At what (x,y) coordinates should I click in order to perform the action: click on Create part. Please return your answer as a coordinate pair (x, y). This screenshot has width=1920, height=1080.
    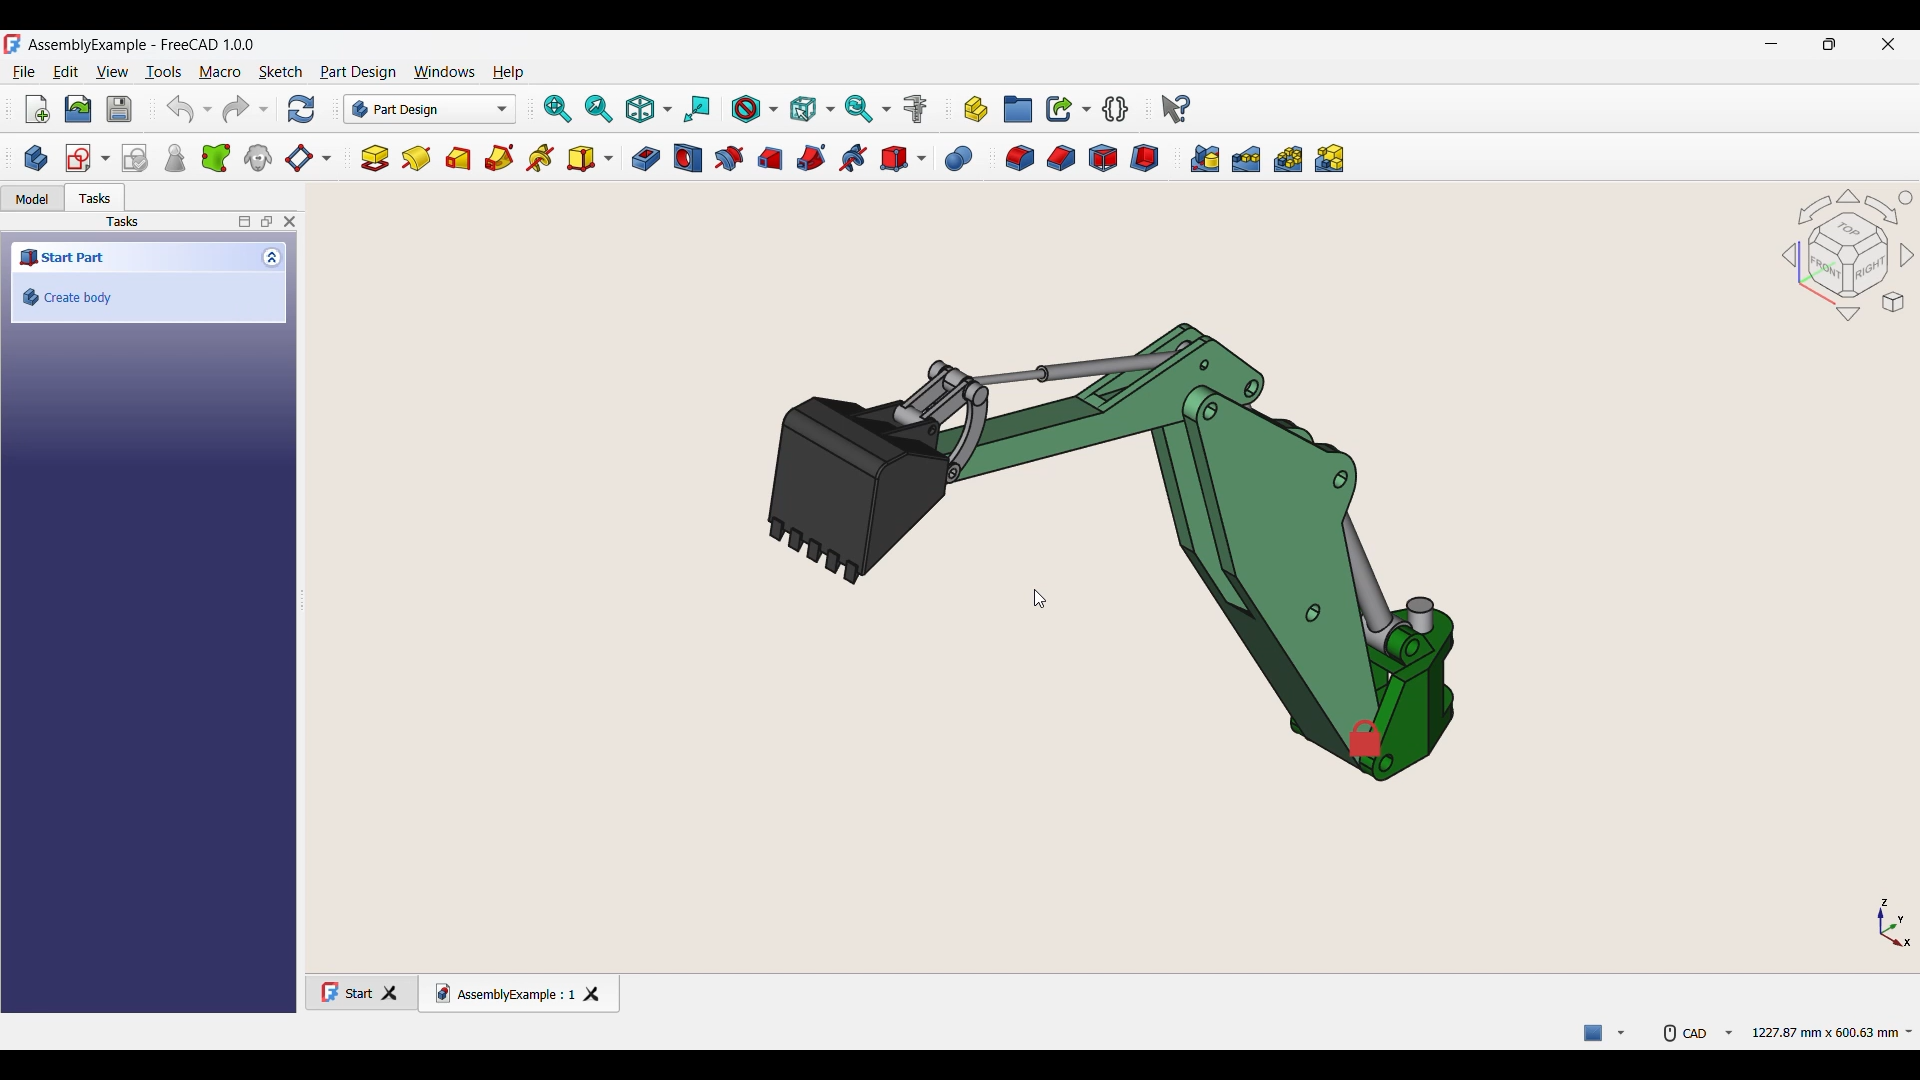
    Looking at the image, I should click on (976, 110).